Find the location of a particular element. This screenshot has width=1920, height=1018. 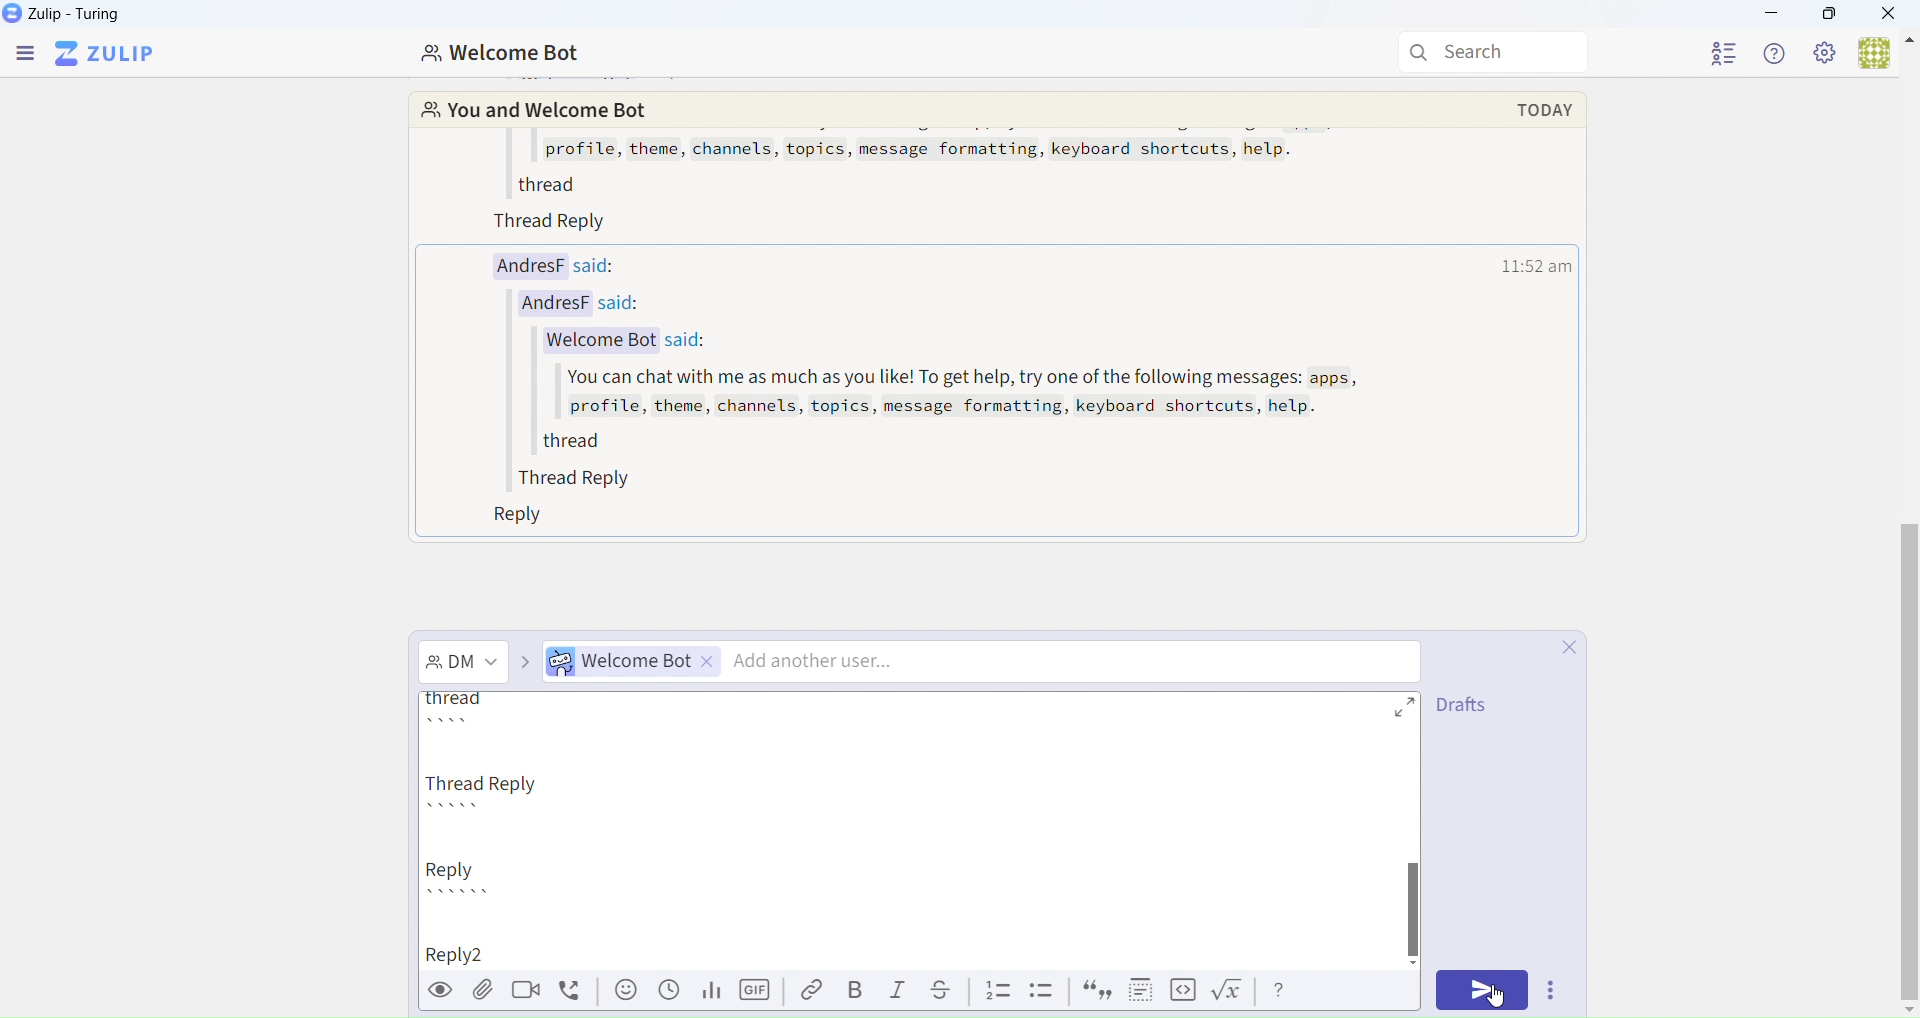

attachment is located at coordinates (482, 996).